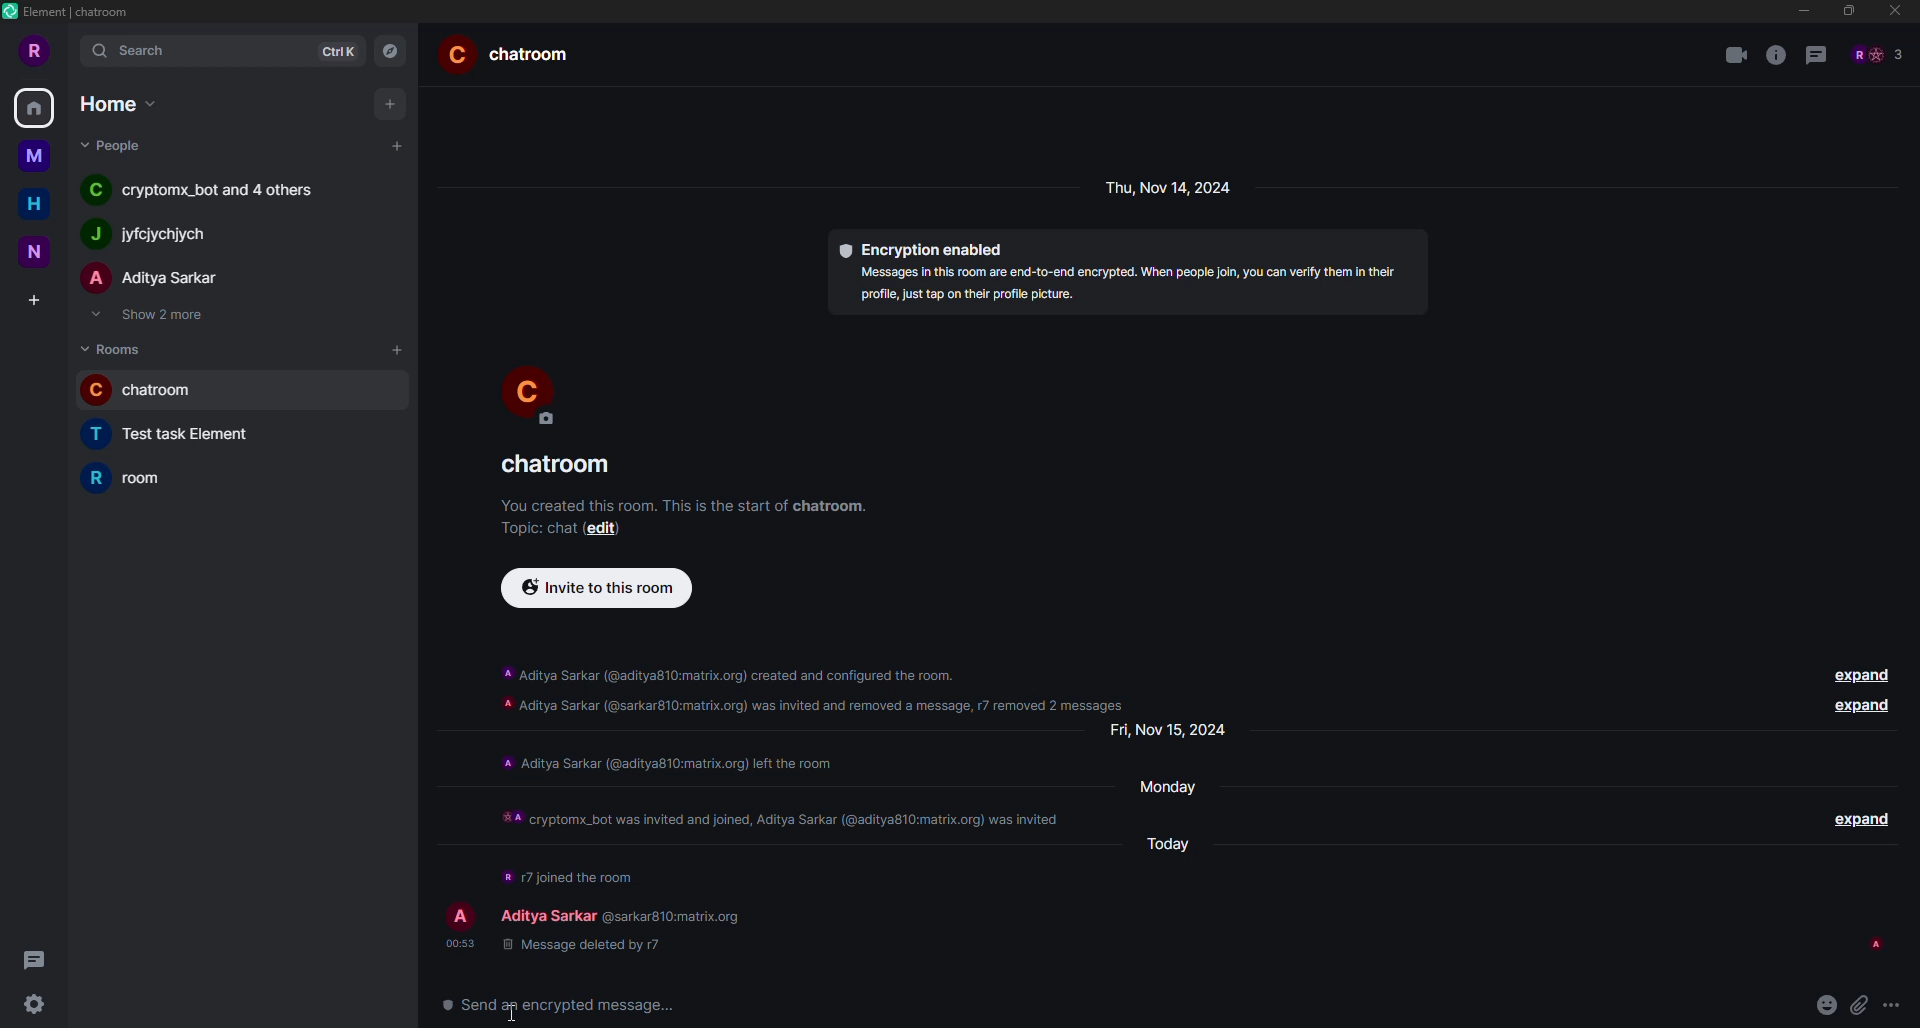  Describe the element at coordinates (1874, 944) in the screenshot. I see `seen` at that location.